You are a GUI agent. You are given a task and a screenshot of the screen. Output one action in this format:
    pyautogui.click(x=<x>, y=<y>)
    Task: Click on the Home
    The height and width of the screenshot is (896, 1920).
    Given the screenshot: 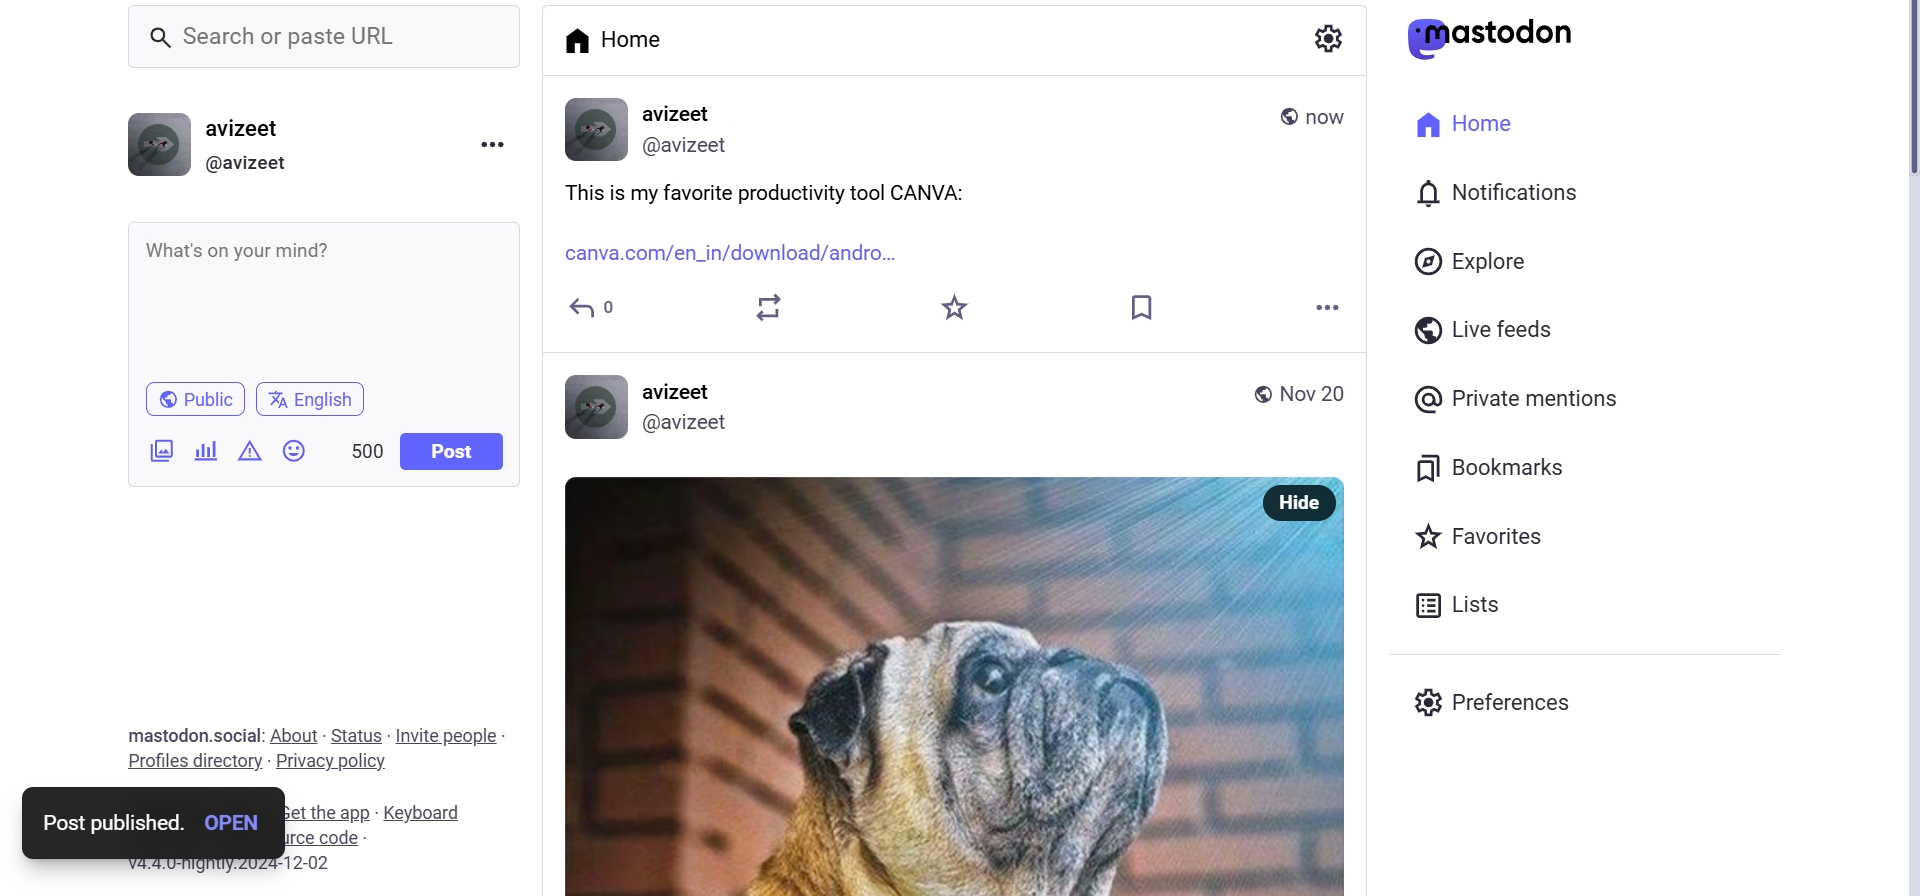 What is the action you would take?
    pyautogui.click(x=616, y=38)
    